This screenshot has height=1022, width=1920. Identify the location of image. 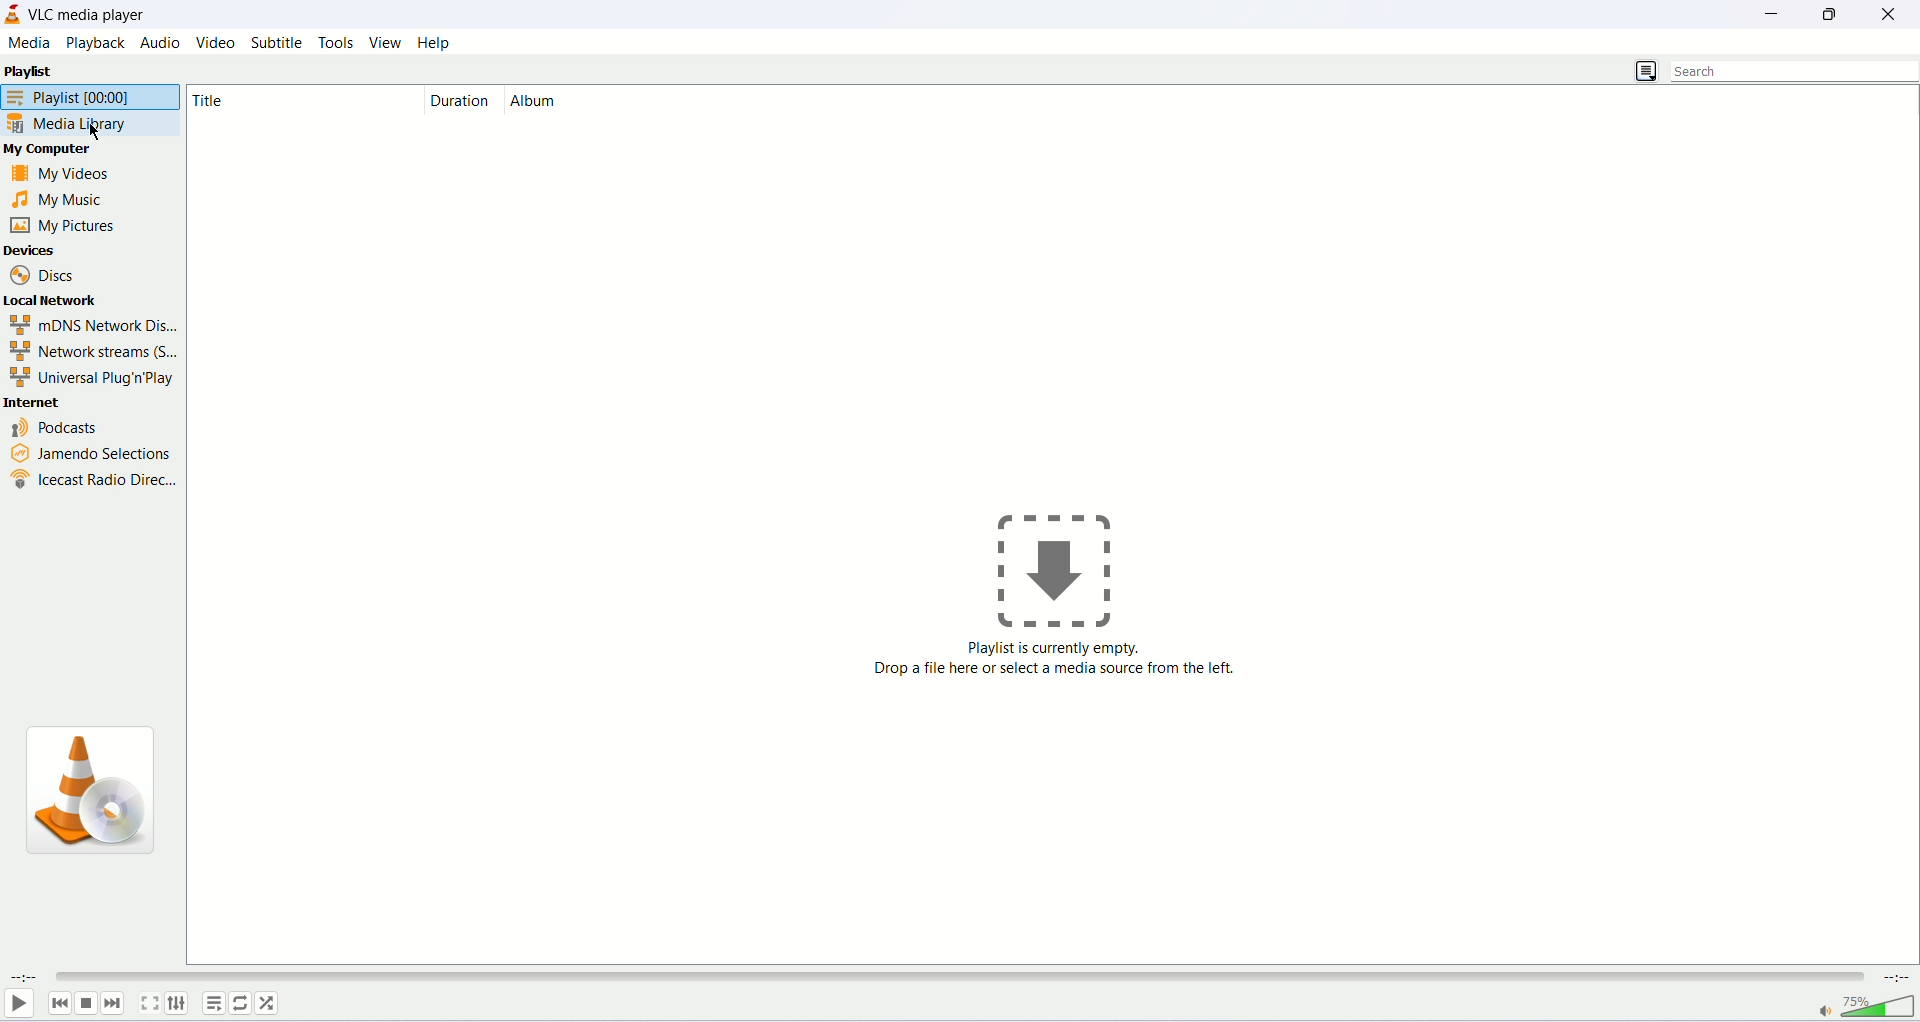
(1066, 571).